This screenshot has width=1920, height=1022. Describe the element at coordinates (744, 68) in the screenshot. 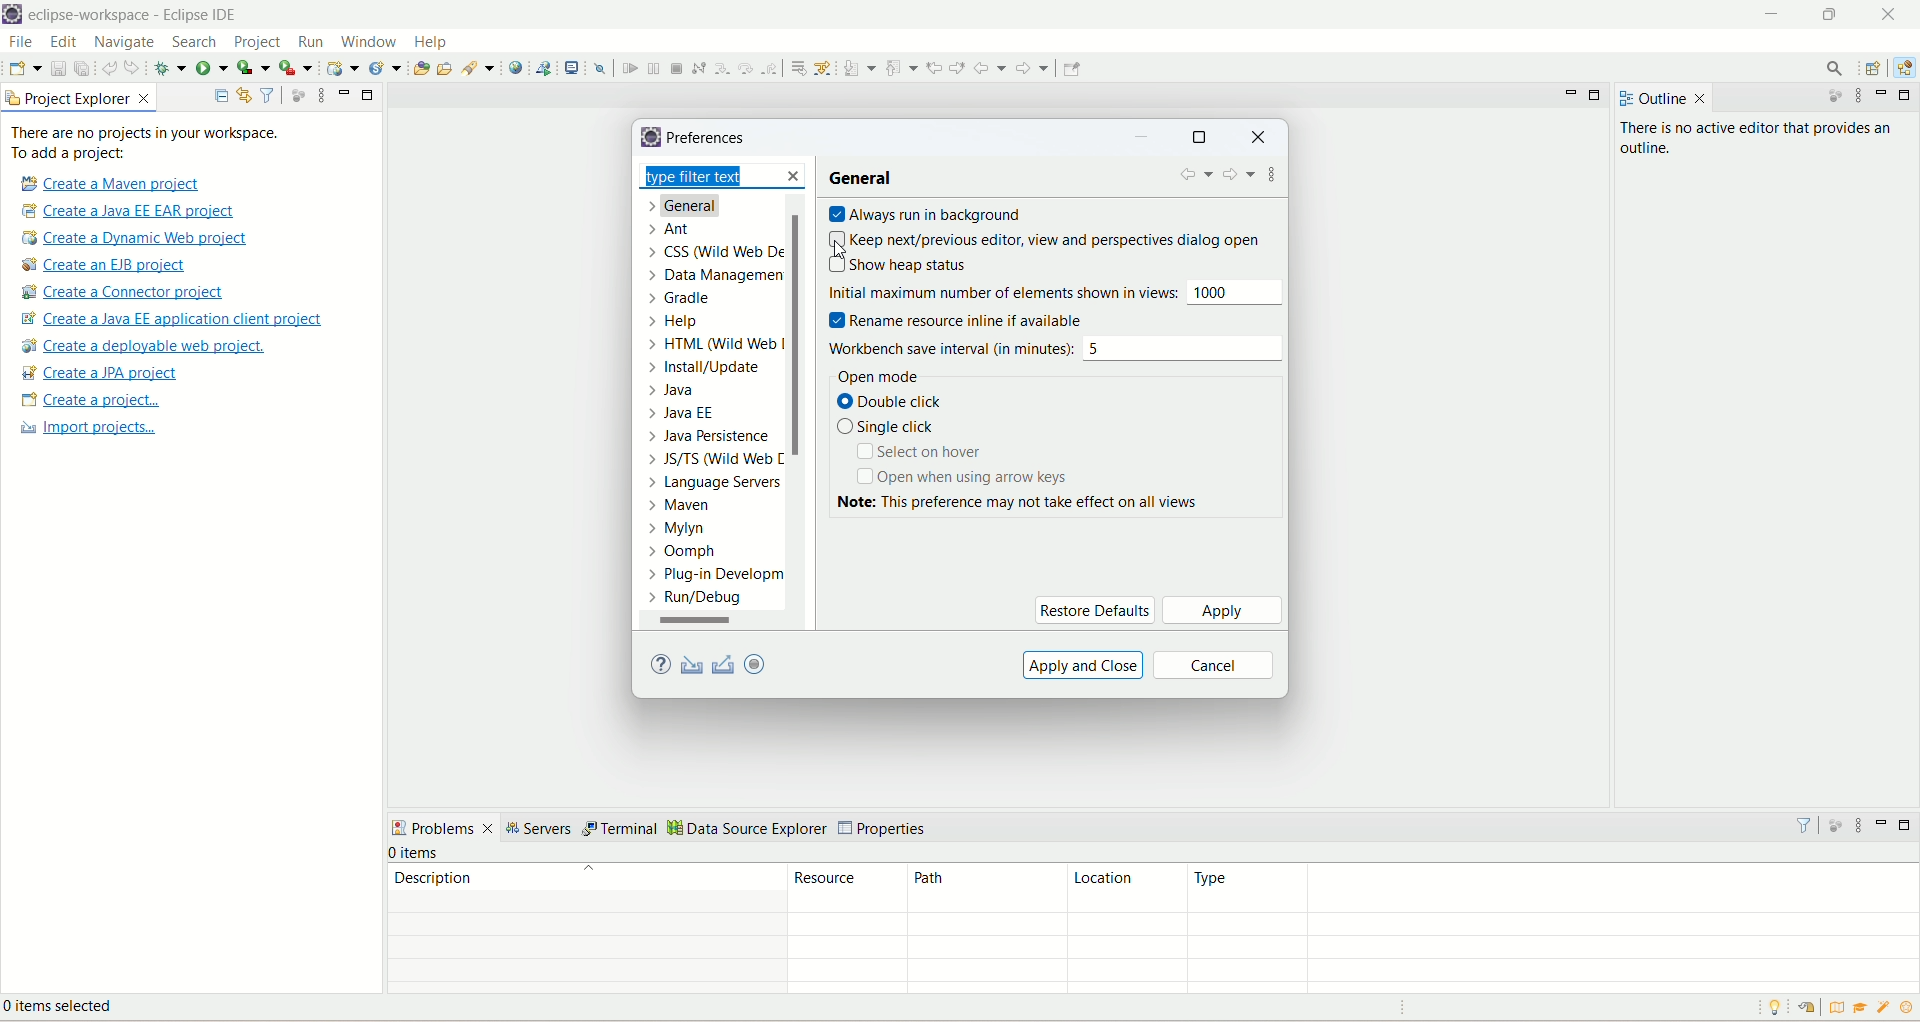

I see `step over` at that location.